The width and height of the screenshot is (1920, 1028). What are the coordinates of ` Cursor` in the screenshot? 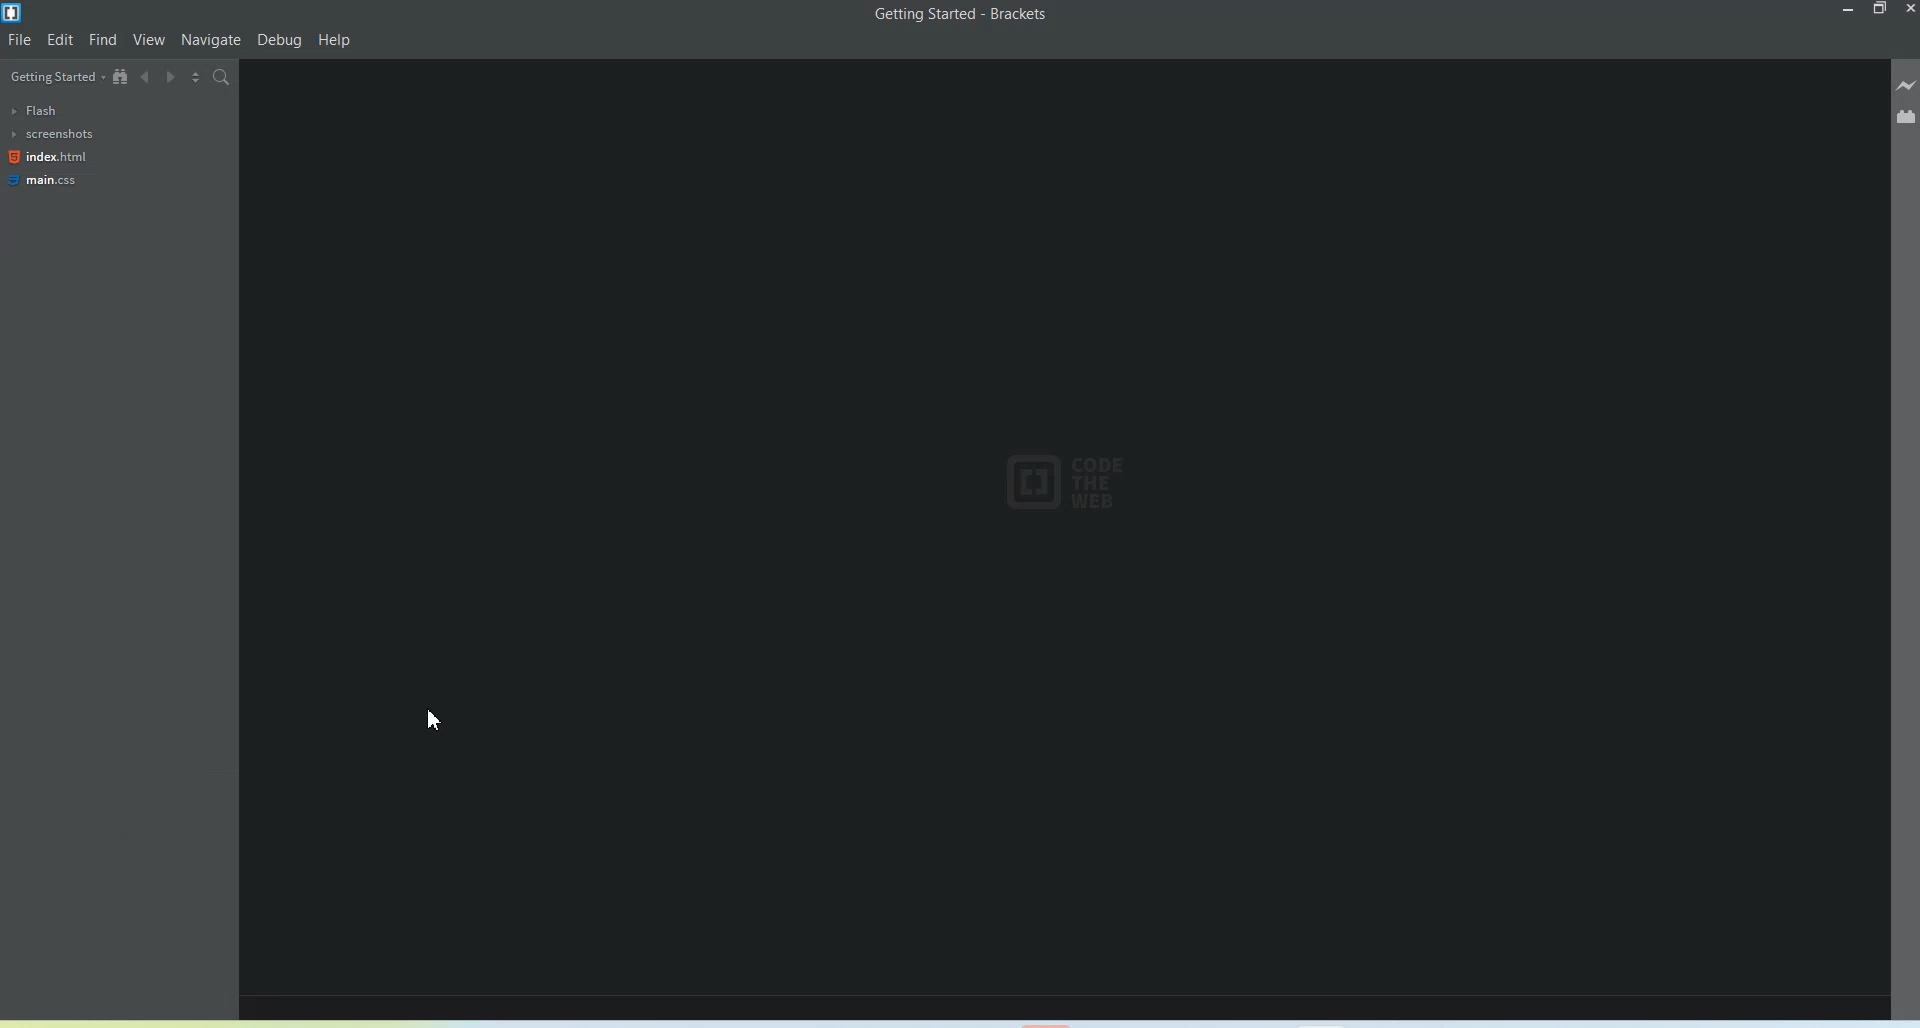 It's located at (438, 718).